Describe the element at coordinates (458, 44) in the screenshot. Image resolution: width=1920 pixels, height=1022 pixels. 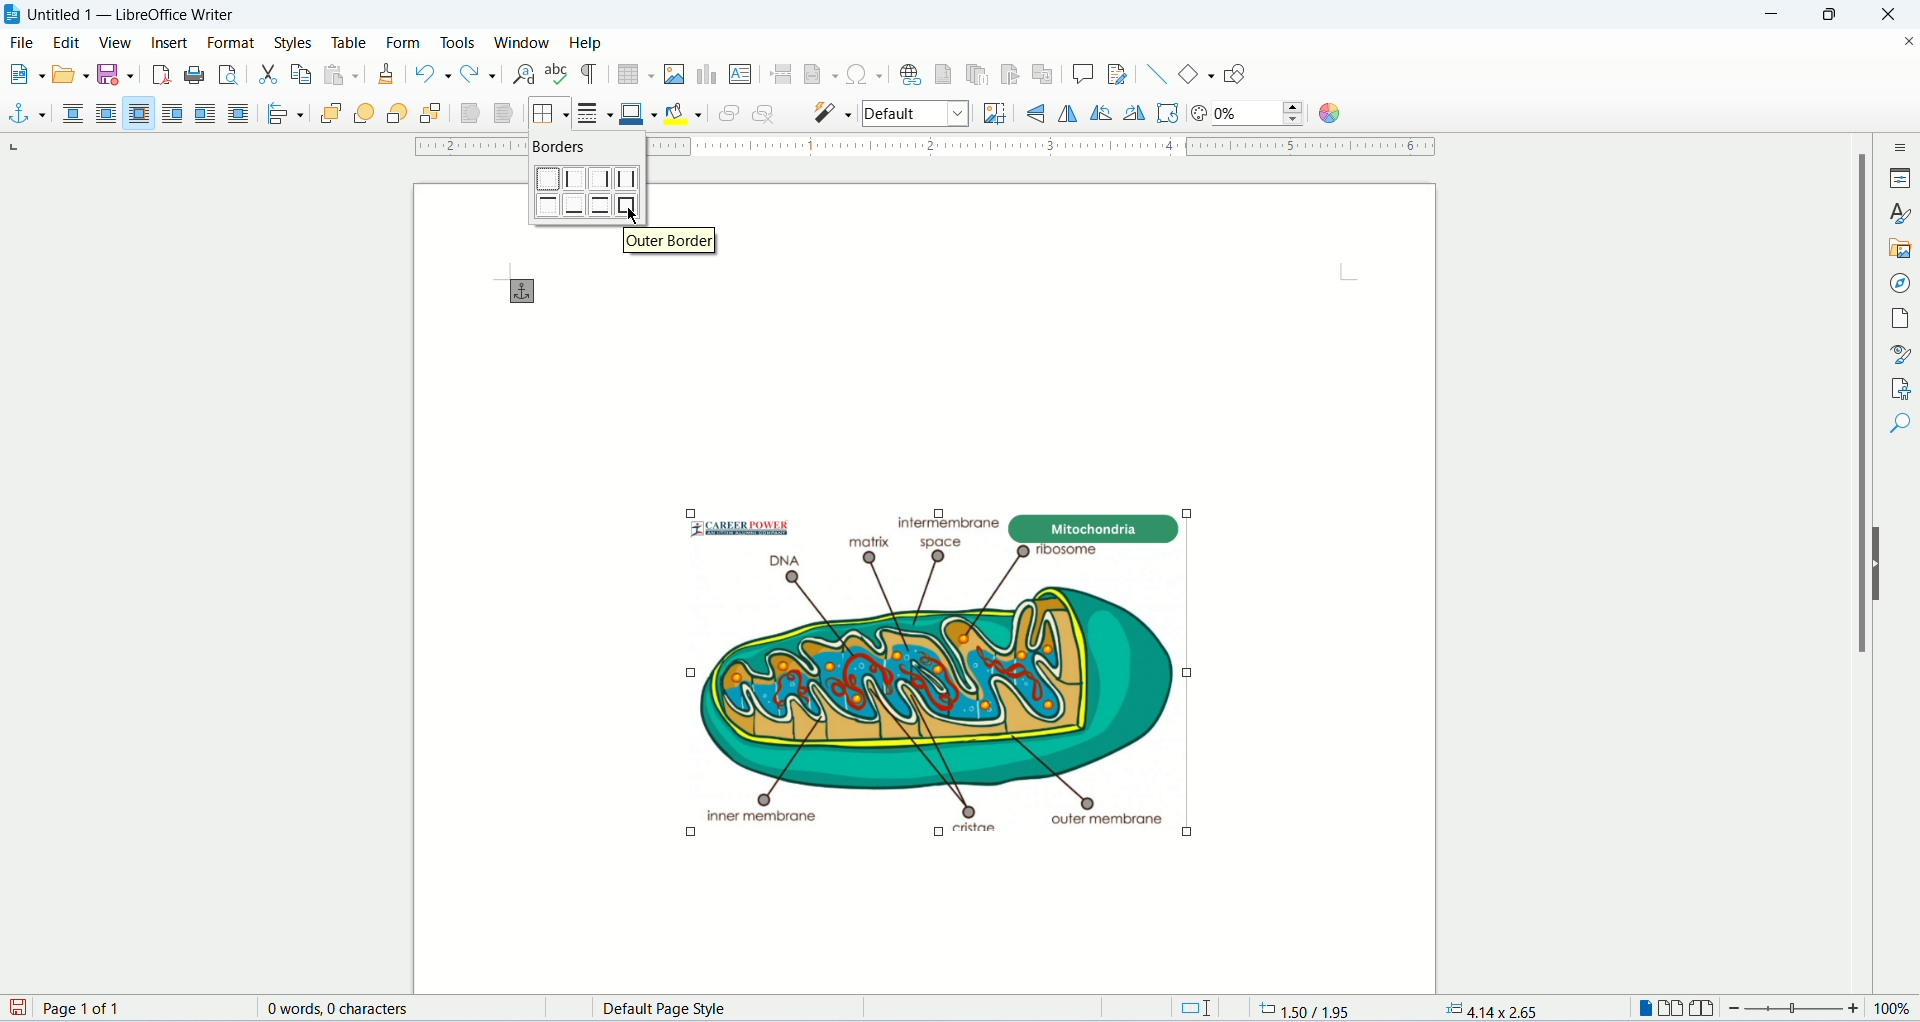
I see `tools` at that location.